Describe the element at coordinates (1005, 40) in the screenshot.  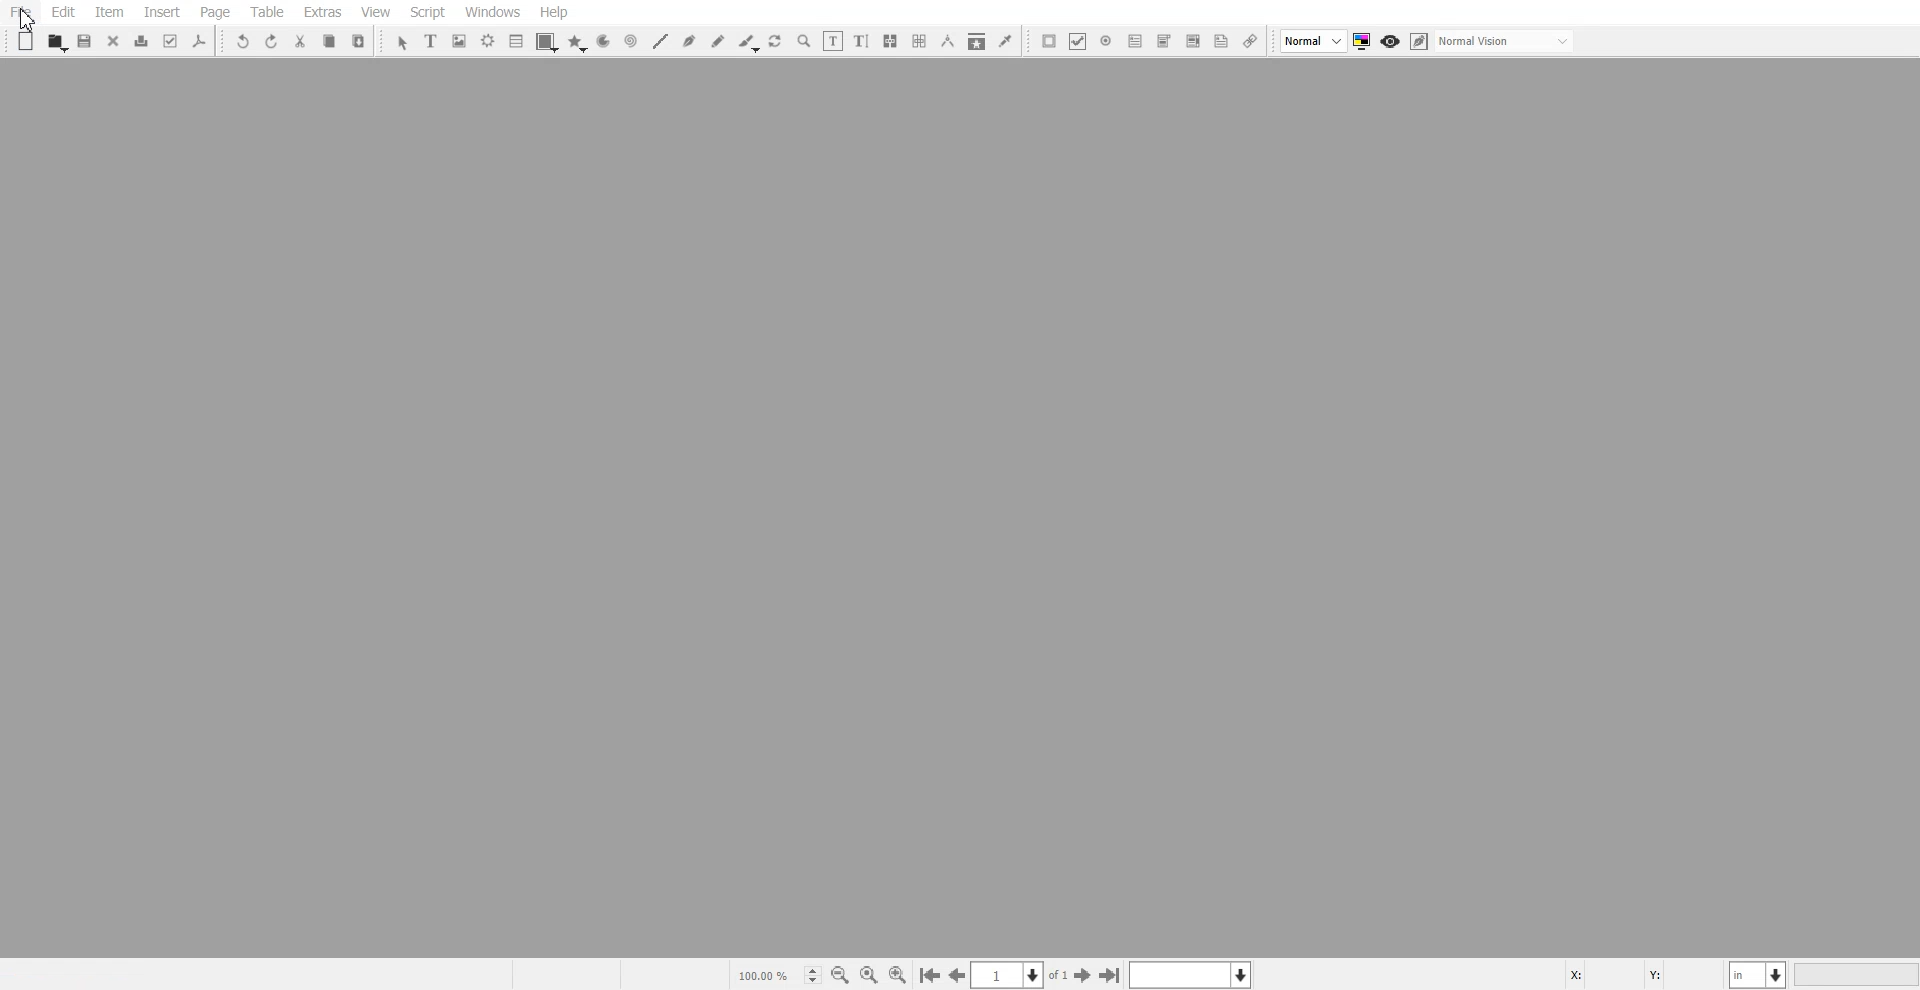
I see `Eye Dropper` at that location.